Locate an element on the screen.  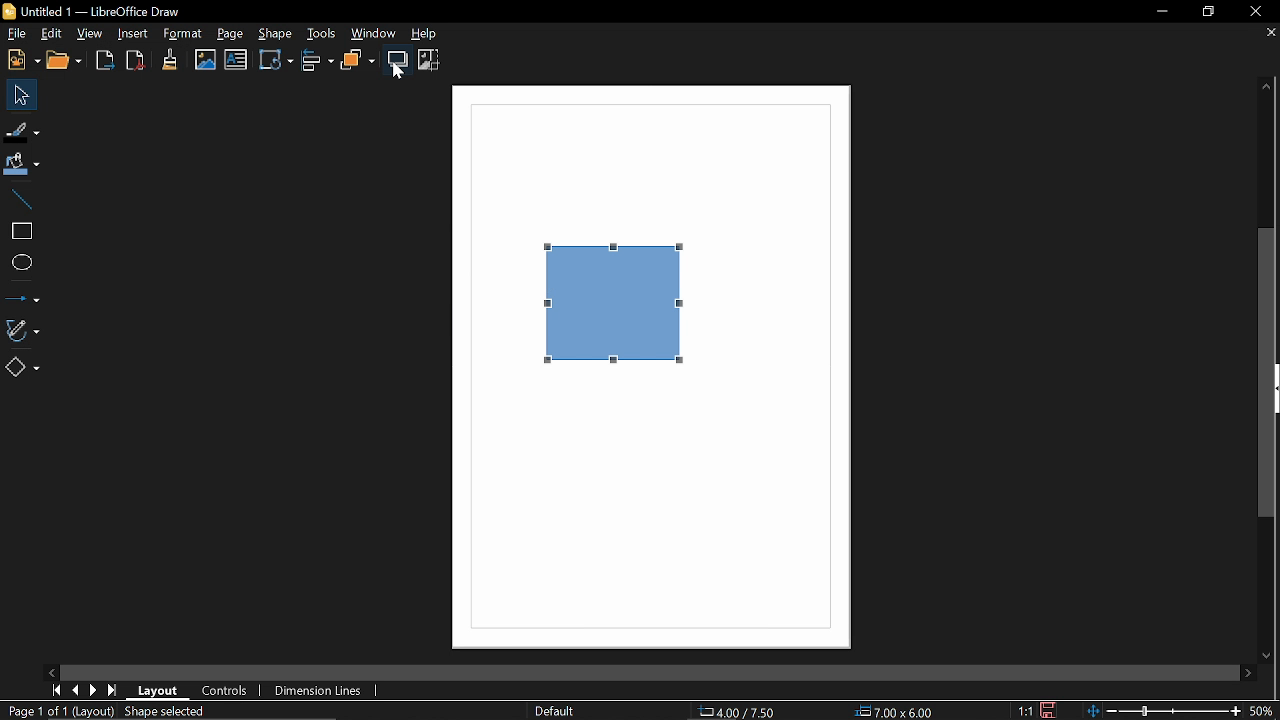
Line is located at coordinates (22, 195).